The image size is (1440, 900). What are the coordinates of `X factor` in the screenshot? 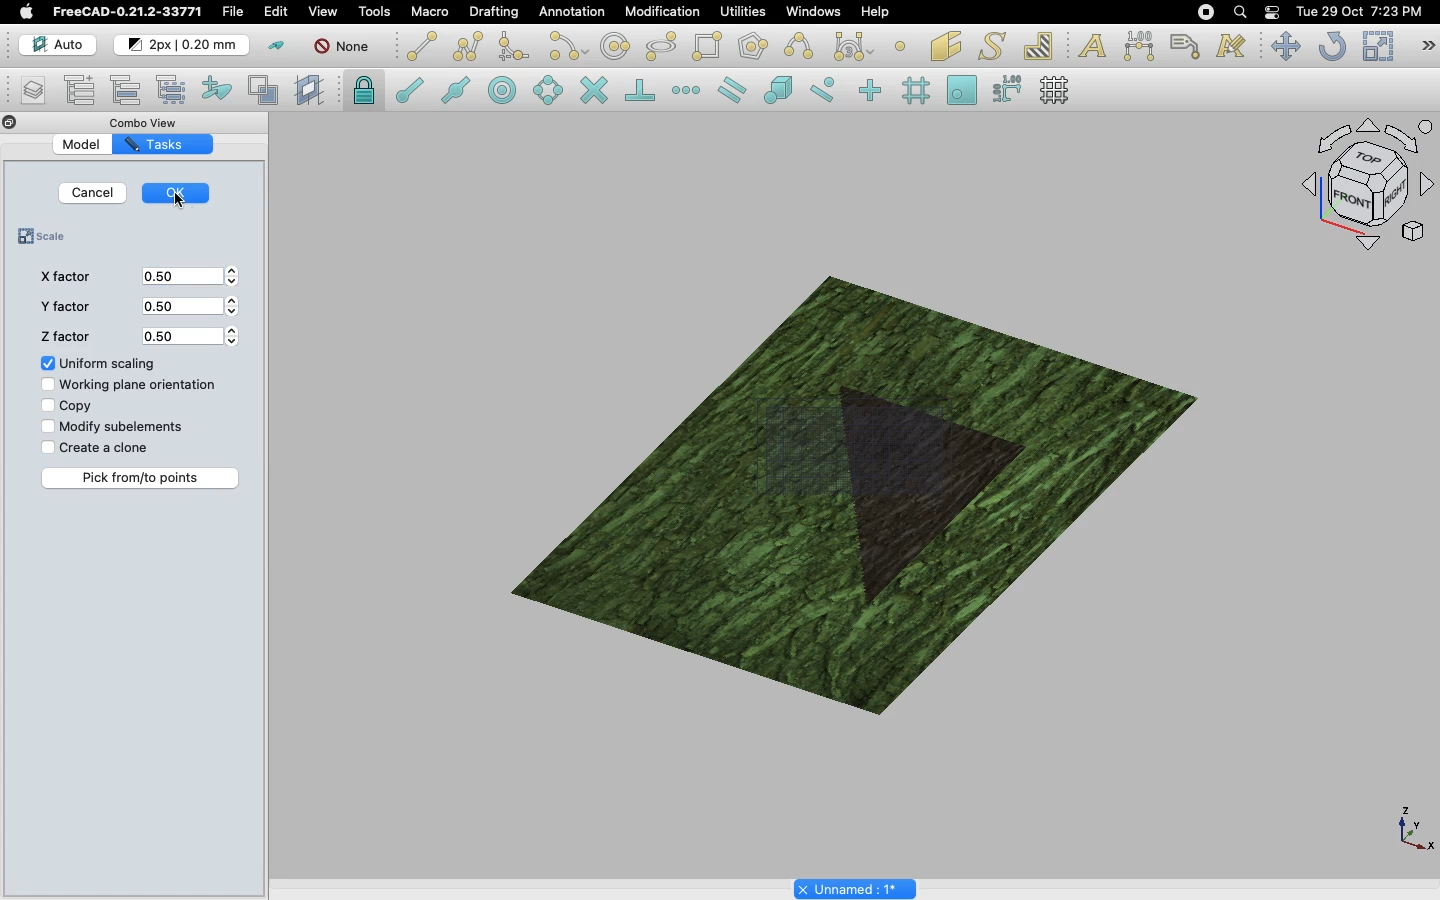 It's located at (62, 277).